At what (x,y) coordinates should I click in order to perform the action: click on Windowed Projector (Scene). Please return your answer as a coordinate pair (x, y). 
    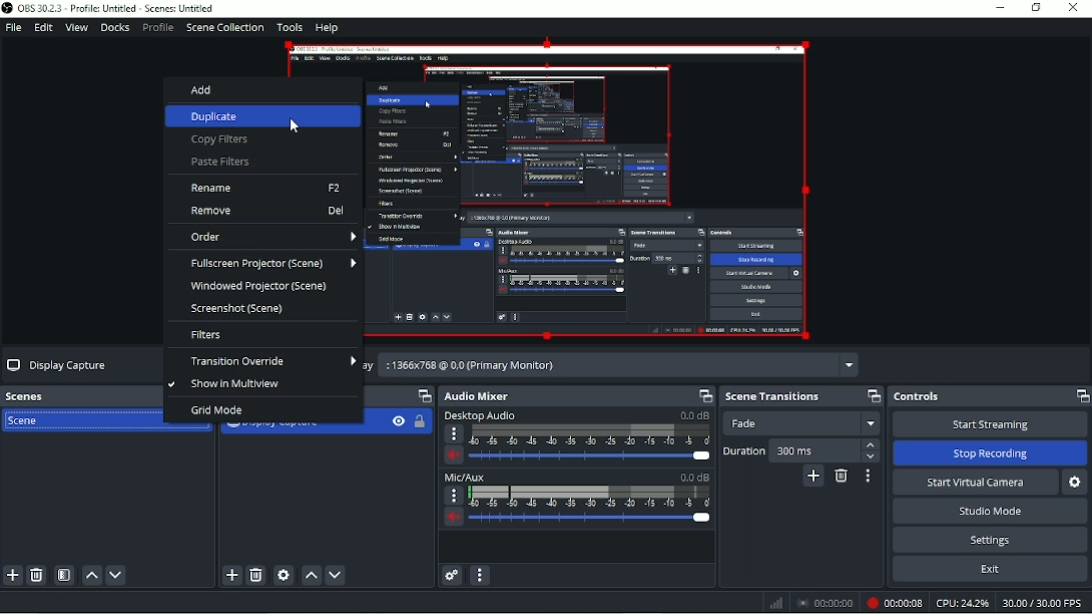
    Looking at the image, I should click on (259, 286).